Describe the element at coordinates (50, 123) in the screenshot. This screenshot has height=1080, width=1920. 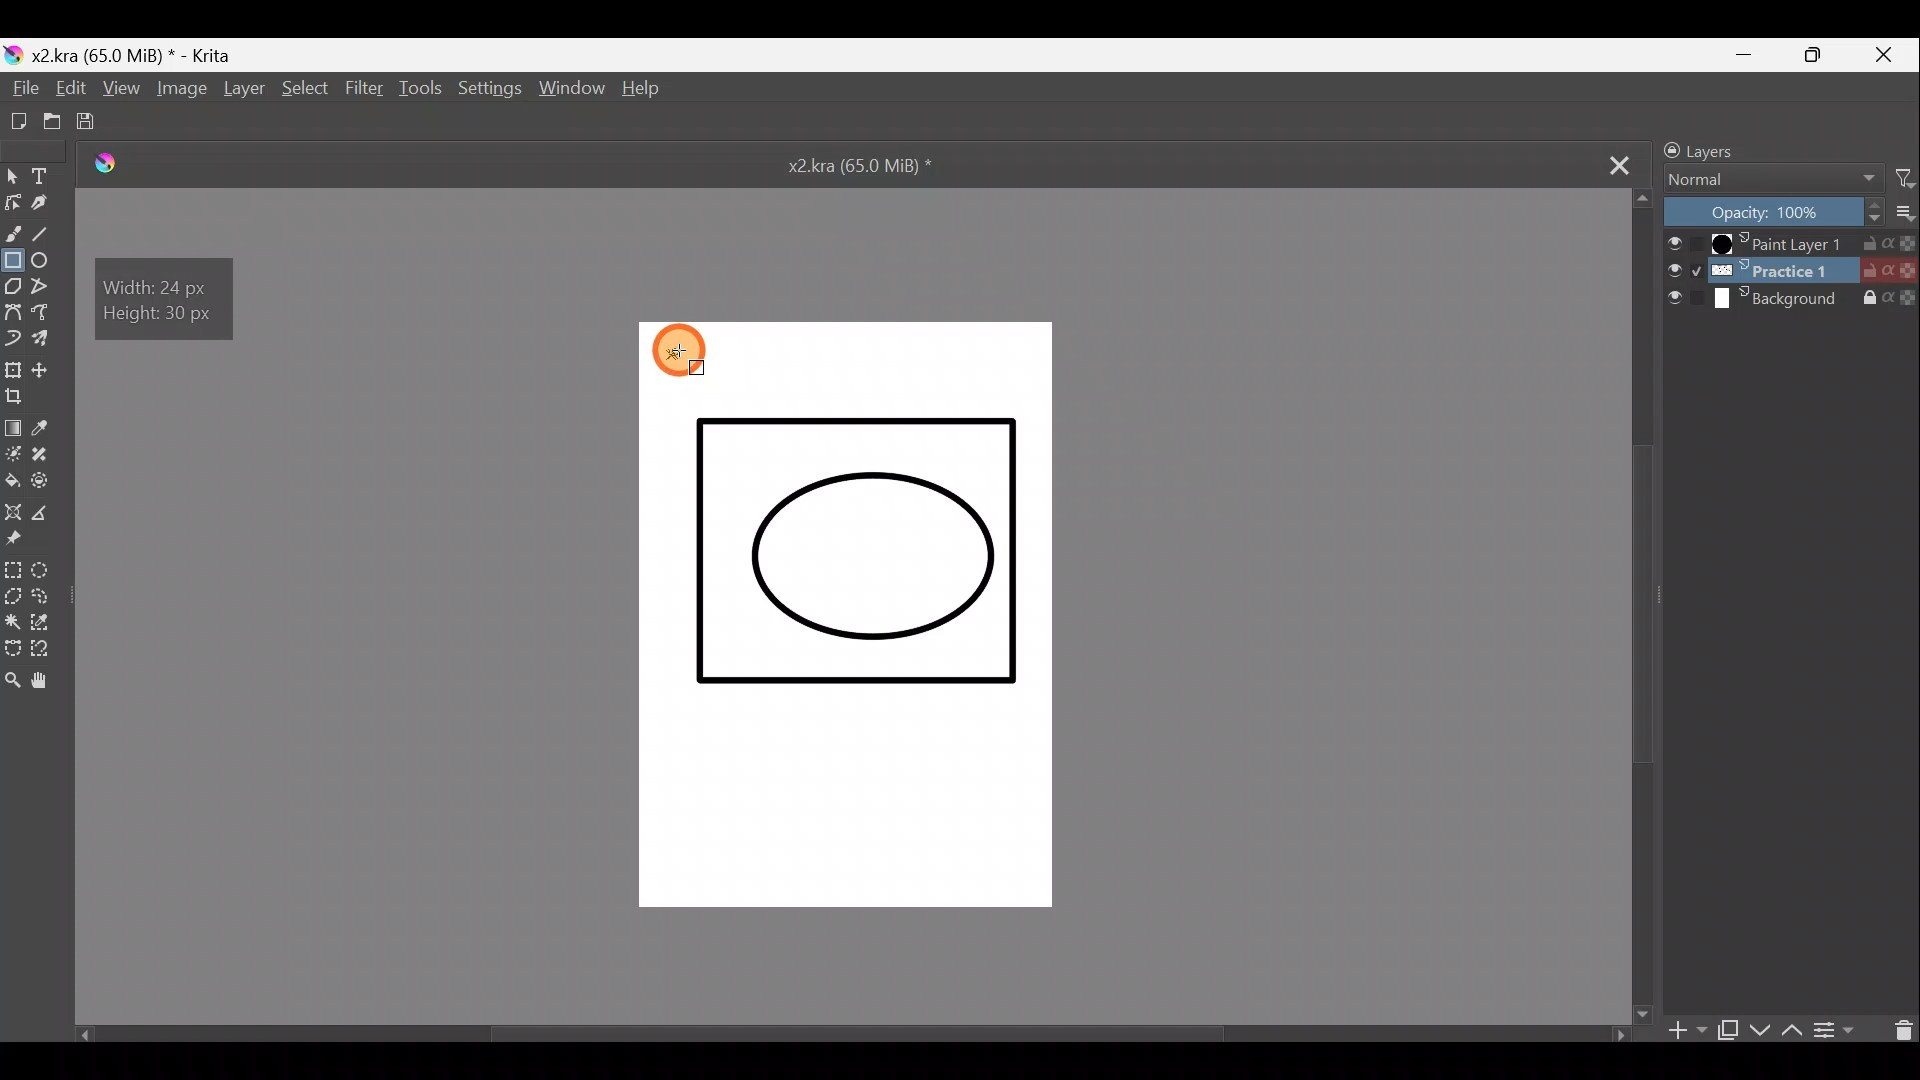
I see `Open an existing document` at that location.